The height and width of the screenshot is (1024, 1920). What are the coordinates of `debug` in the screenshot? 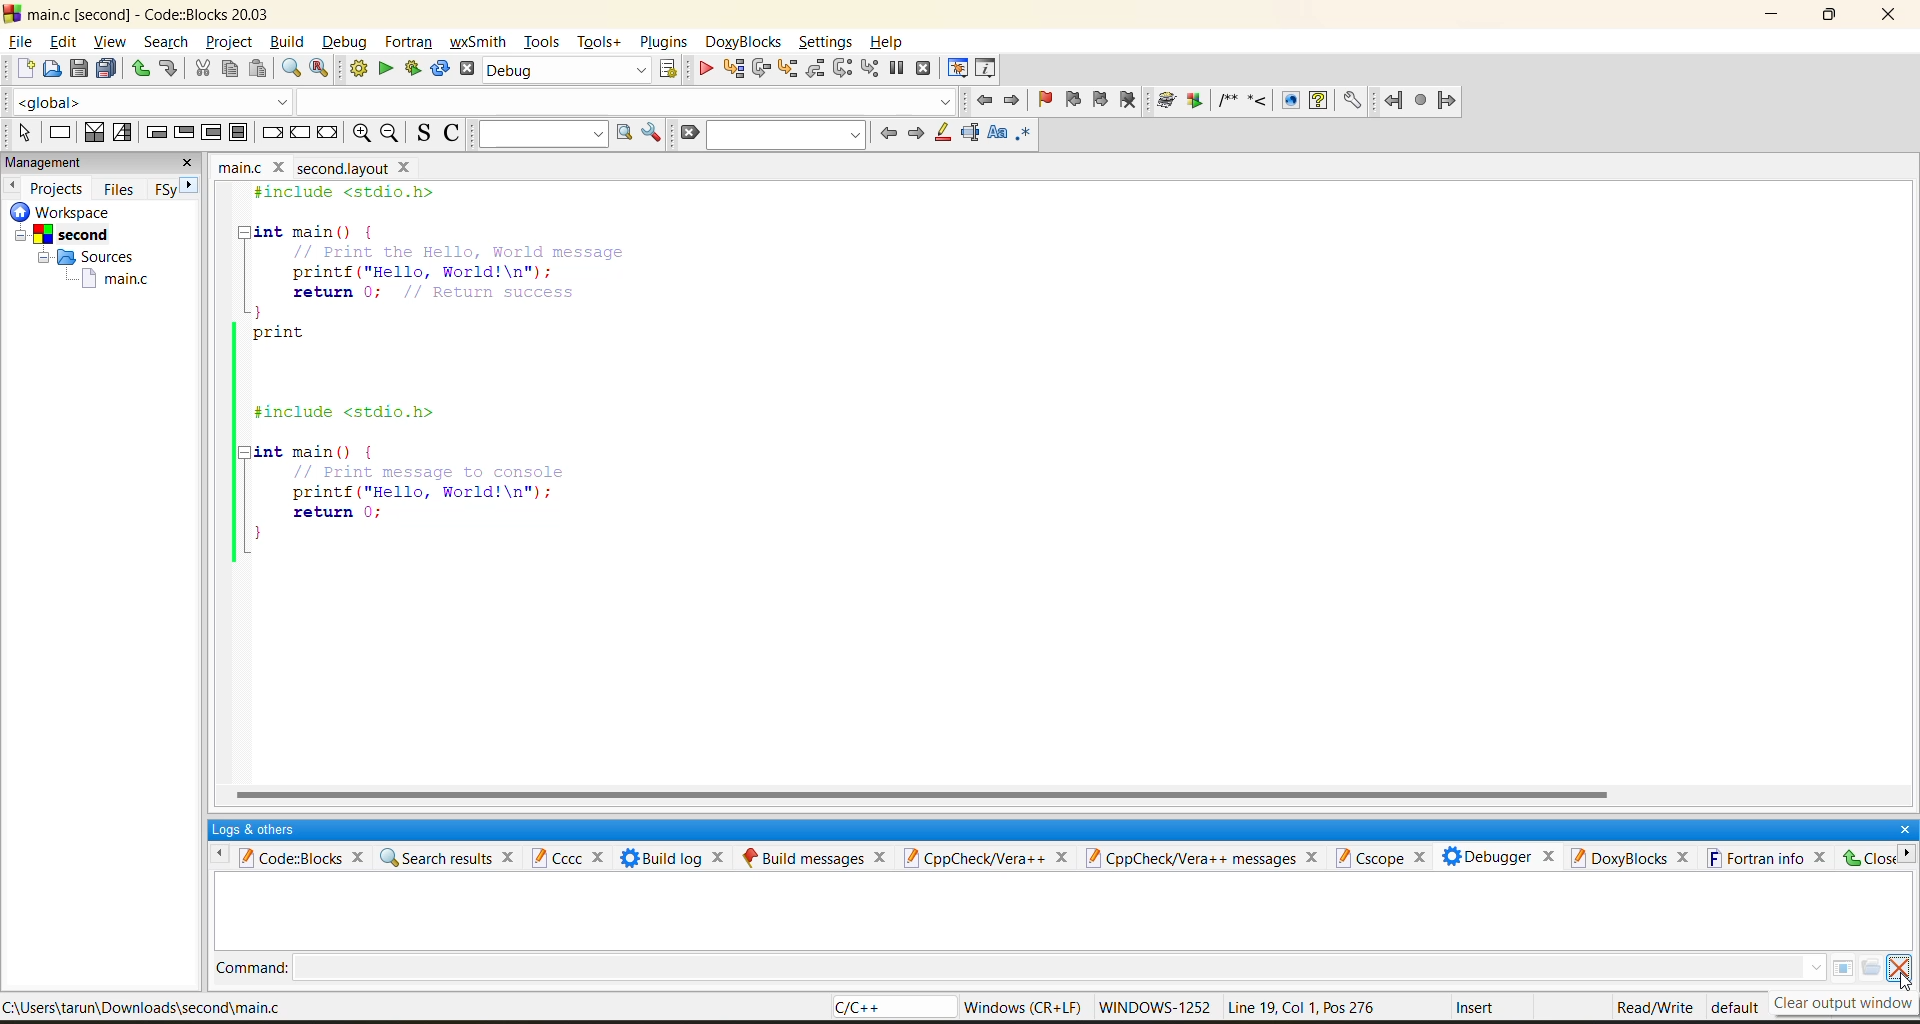 It's located at (703, 68).